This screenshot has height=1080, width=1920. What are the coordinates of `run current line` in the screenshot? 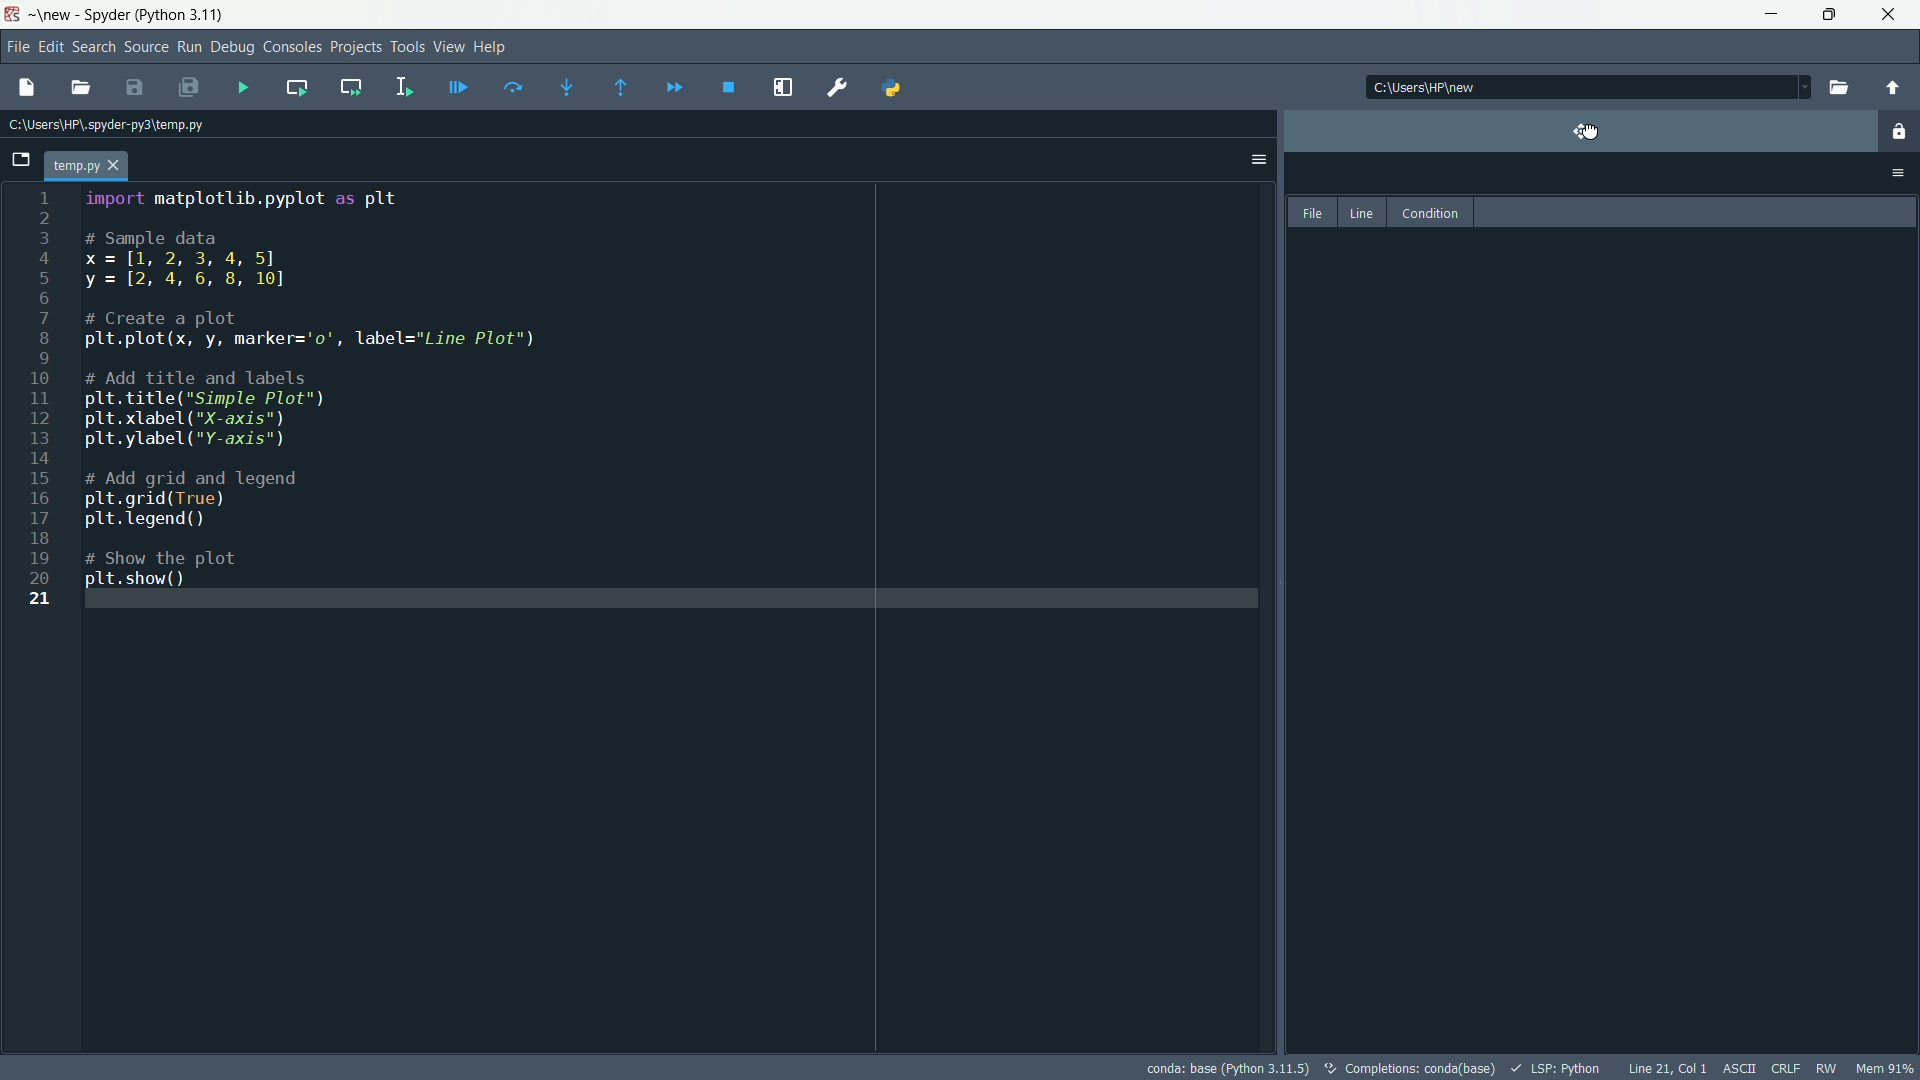 It's located at (509, 86).